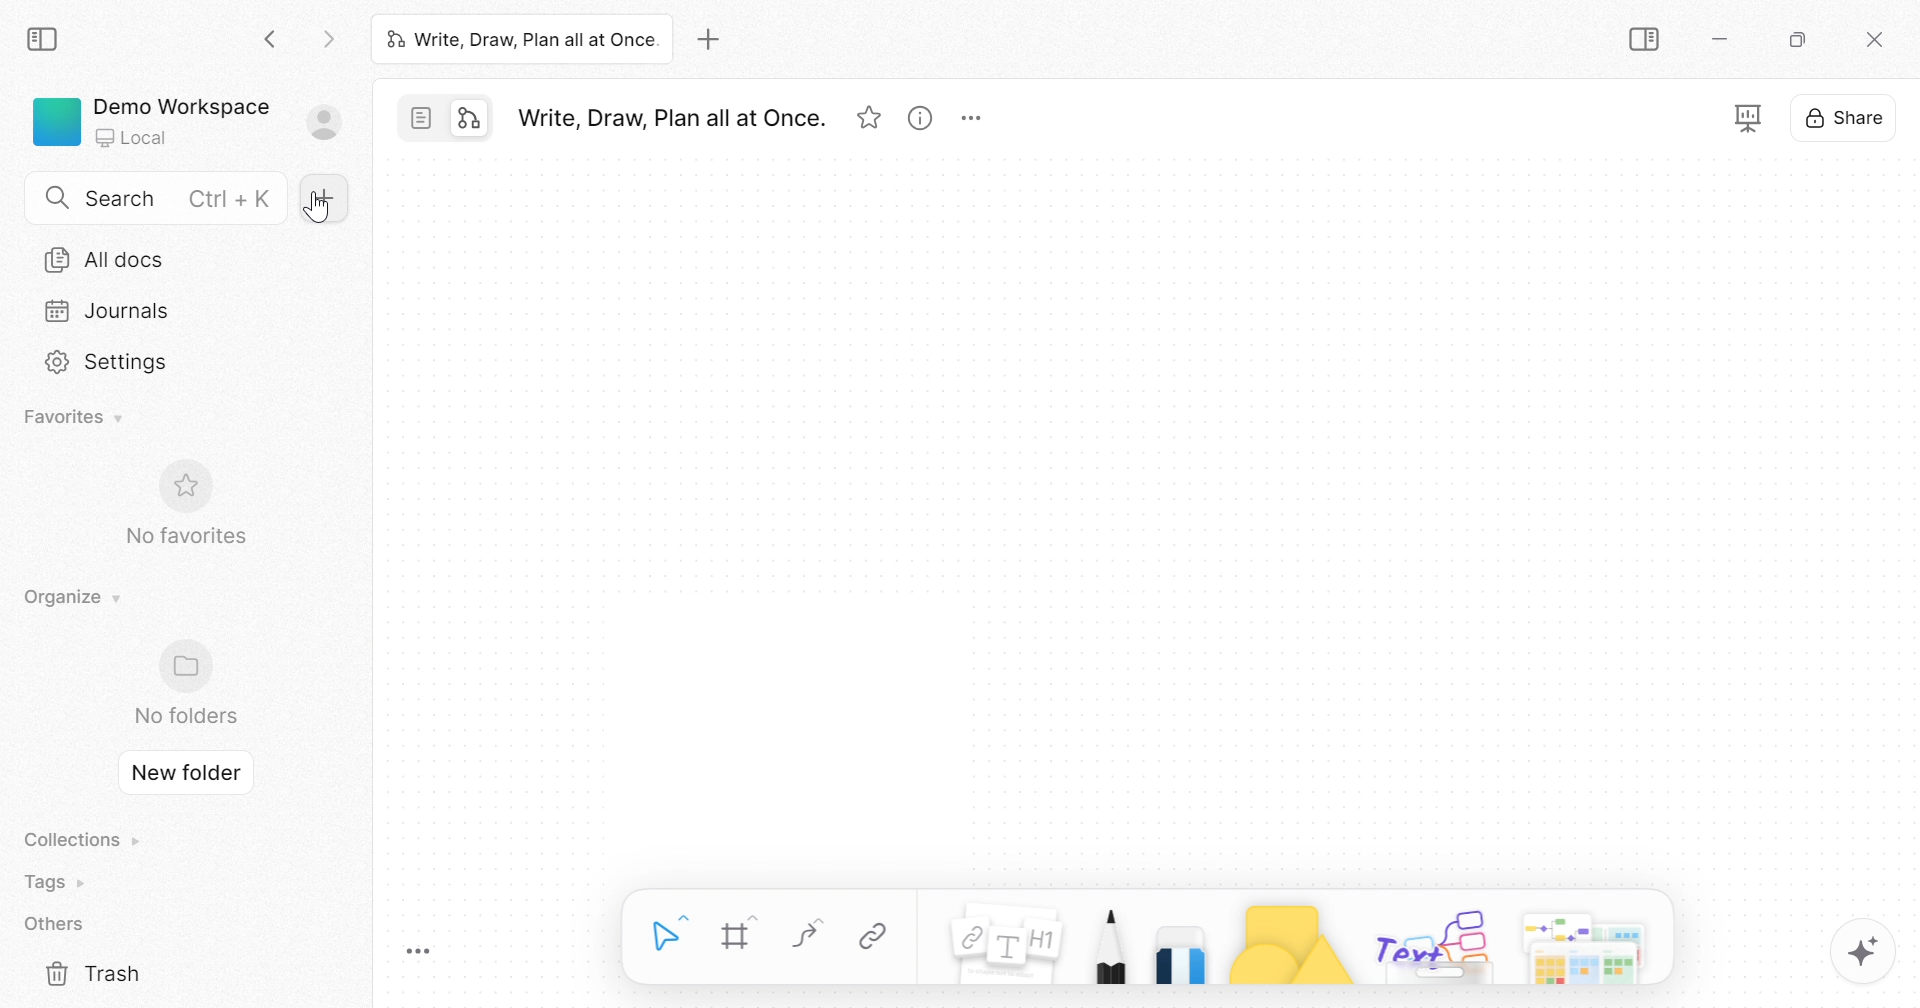 This screenshot has height=1008, width=1920. Describe the element at coordinates (1179, 944) in the screenshot. I see `Eraser` at that location.